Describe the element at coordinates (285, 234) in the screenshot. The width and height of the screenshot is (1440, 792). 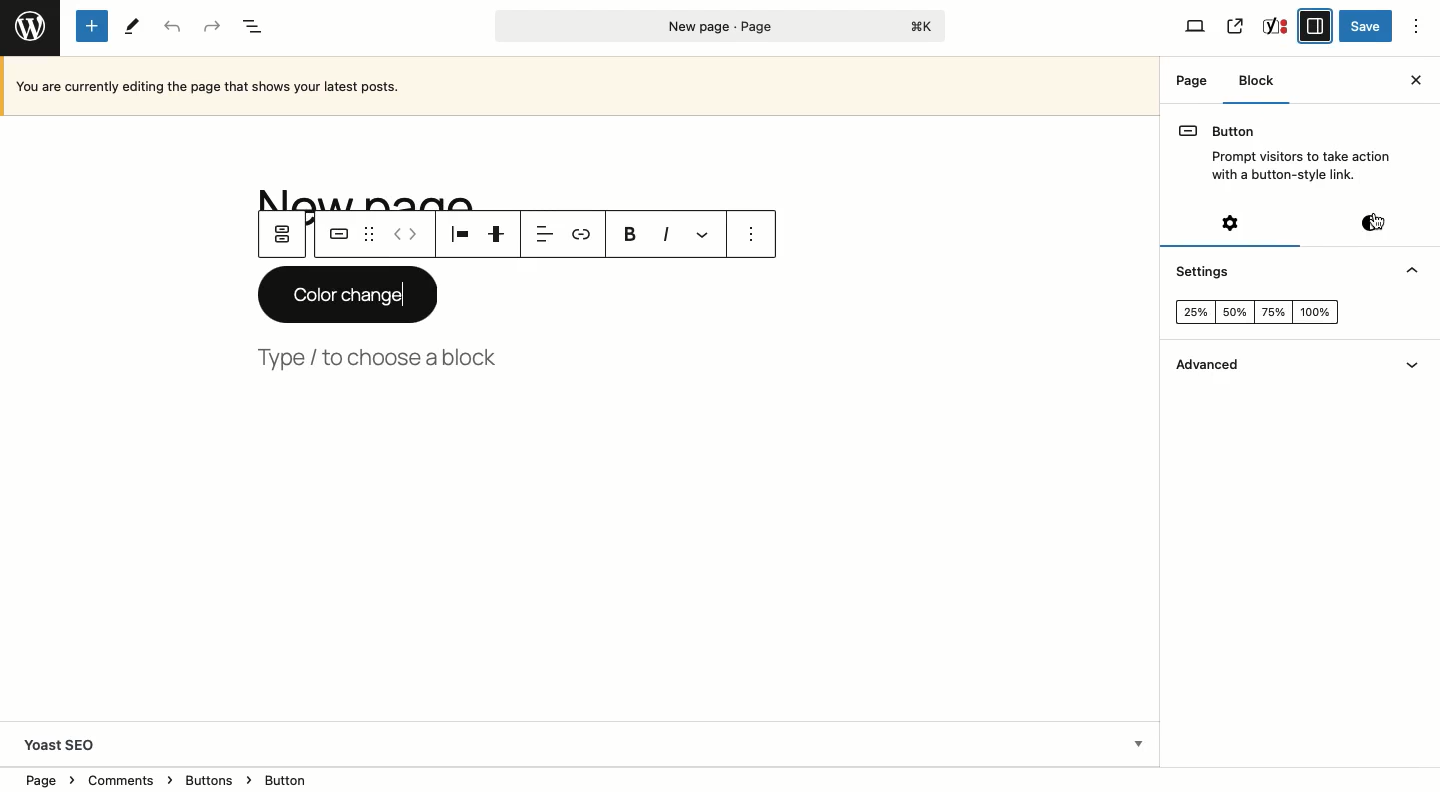
I see `Parent button` at that location.